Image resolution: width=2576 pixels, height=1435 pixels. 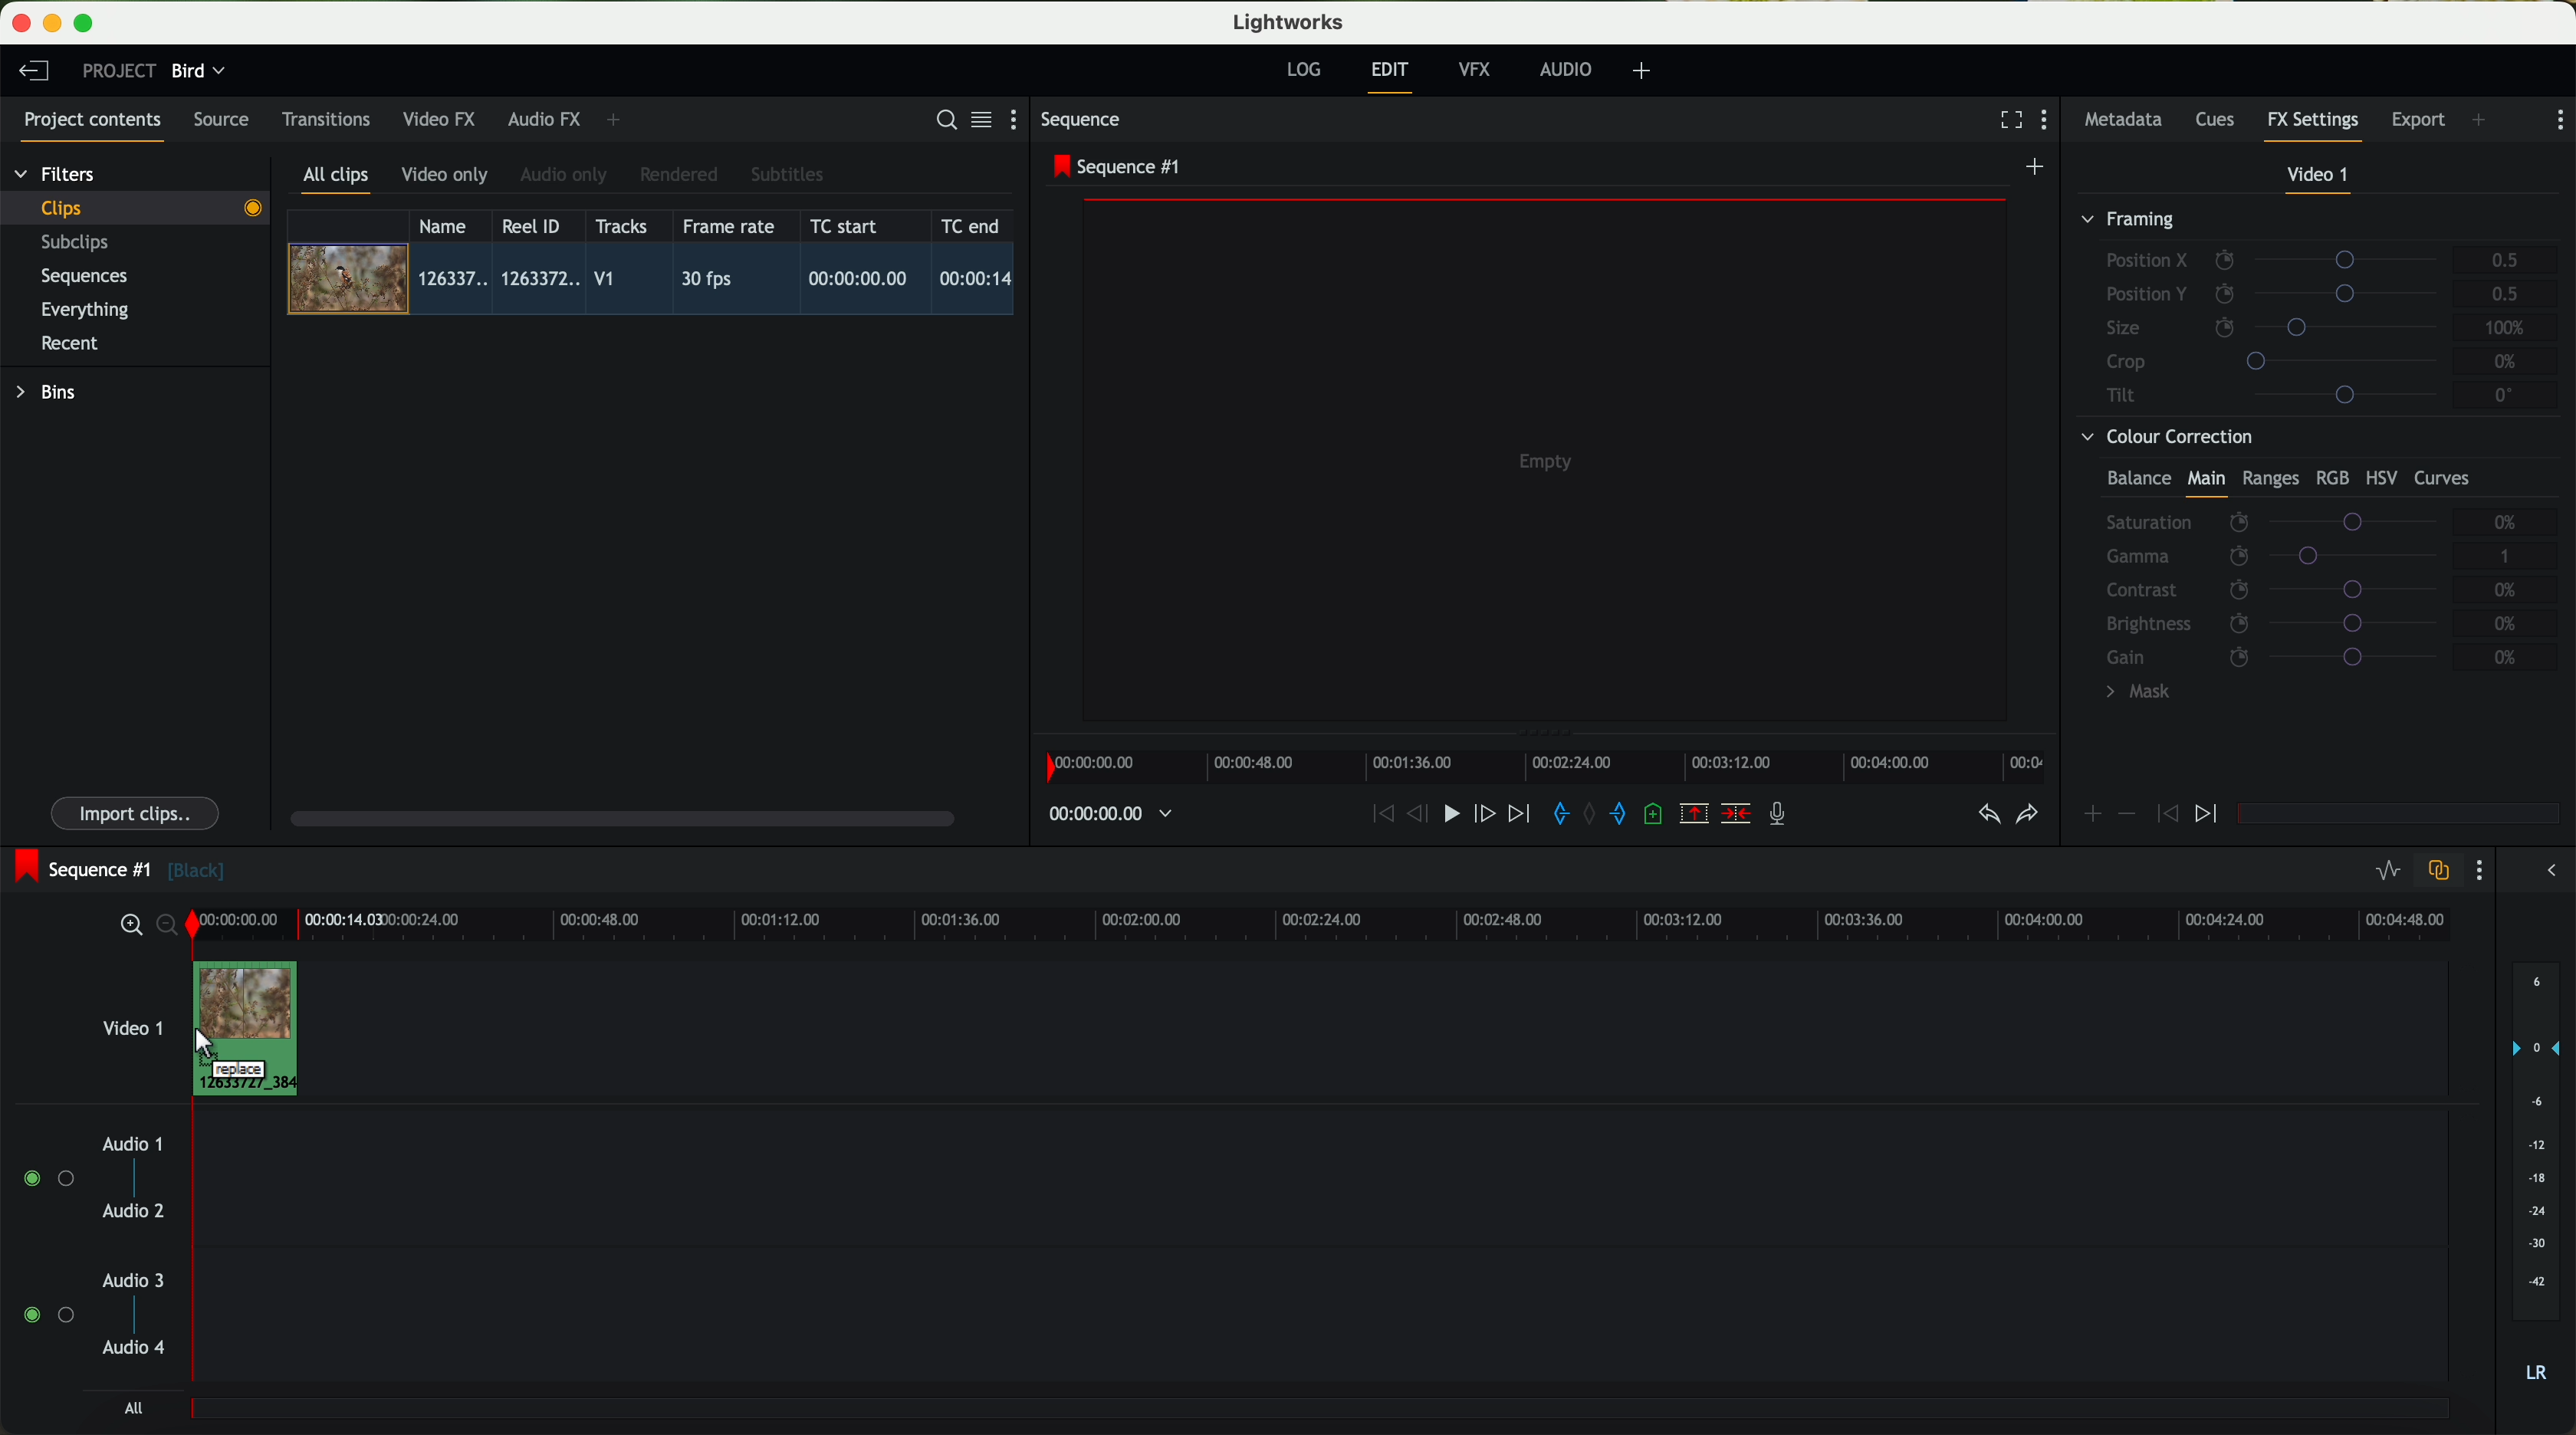 I want to click on leave, so click(x=33, y=72).